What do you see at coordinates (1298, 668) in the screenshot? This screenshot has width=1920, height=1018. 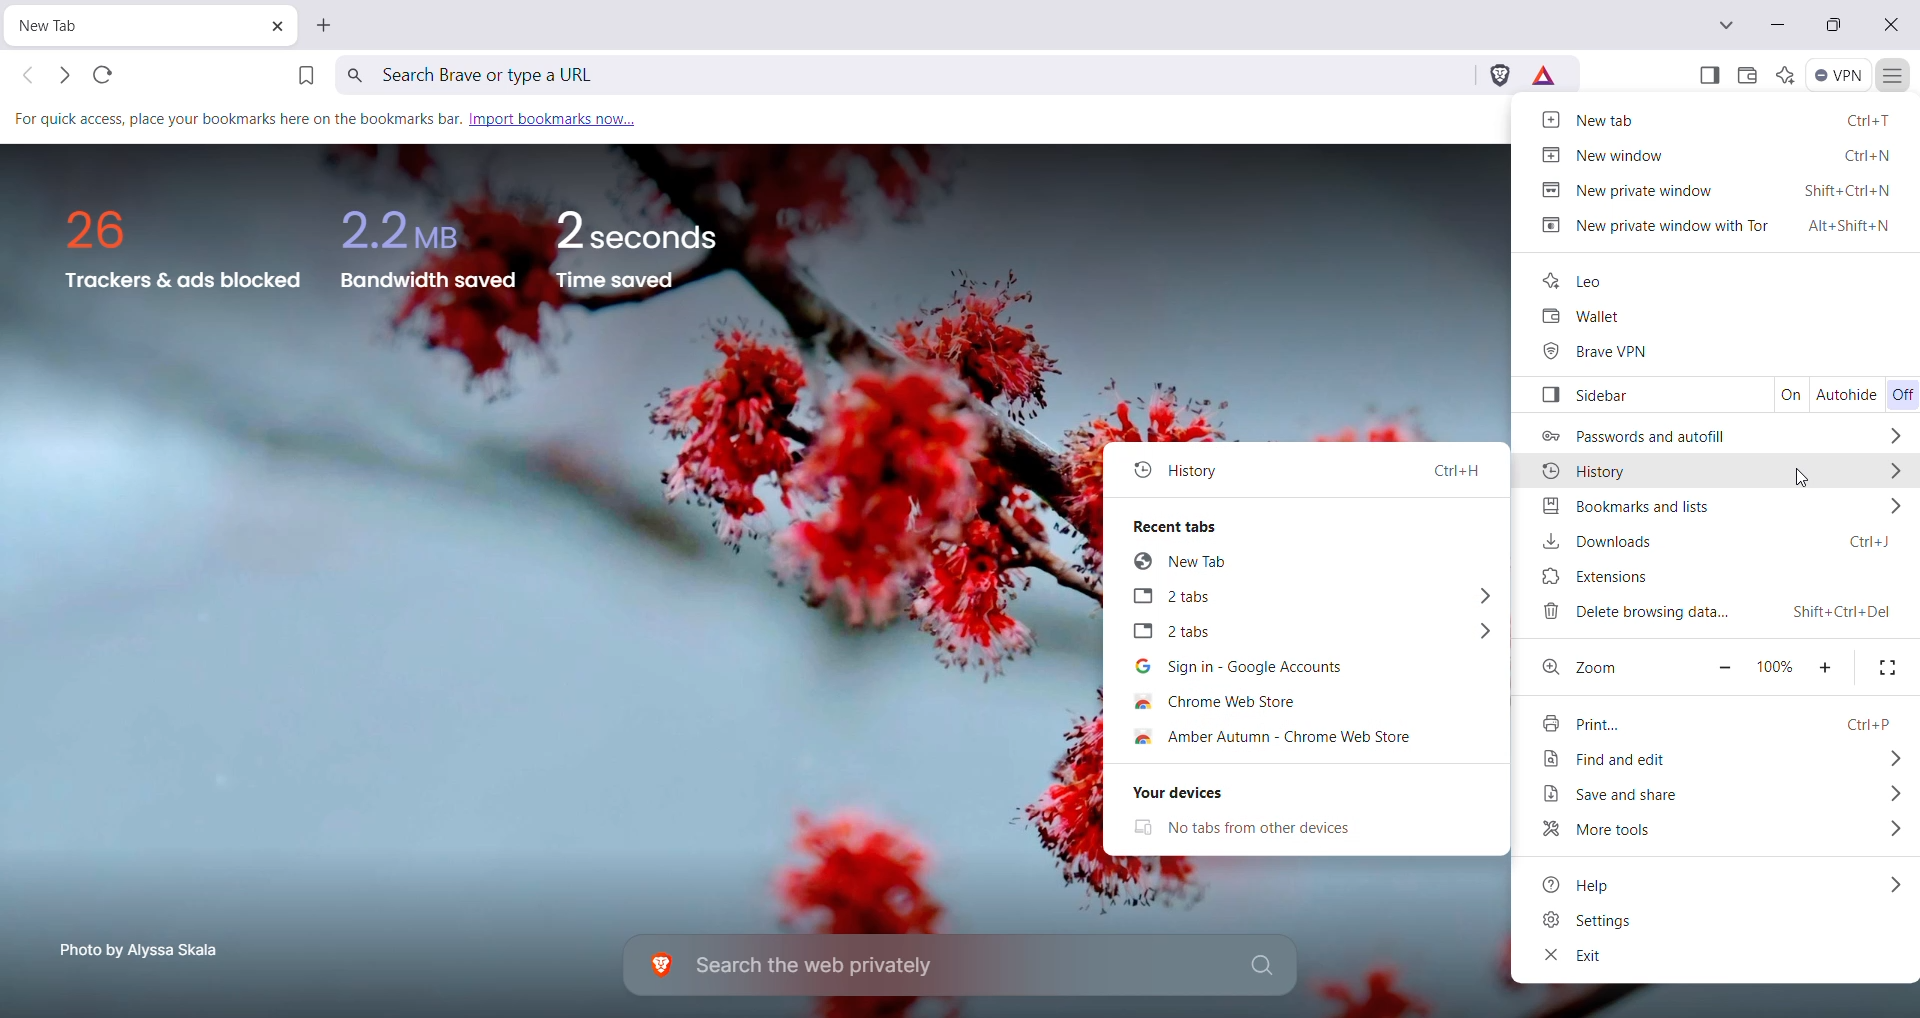 I see `Sign in - Google Accounts` at bounding box center [1298, 668].